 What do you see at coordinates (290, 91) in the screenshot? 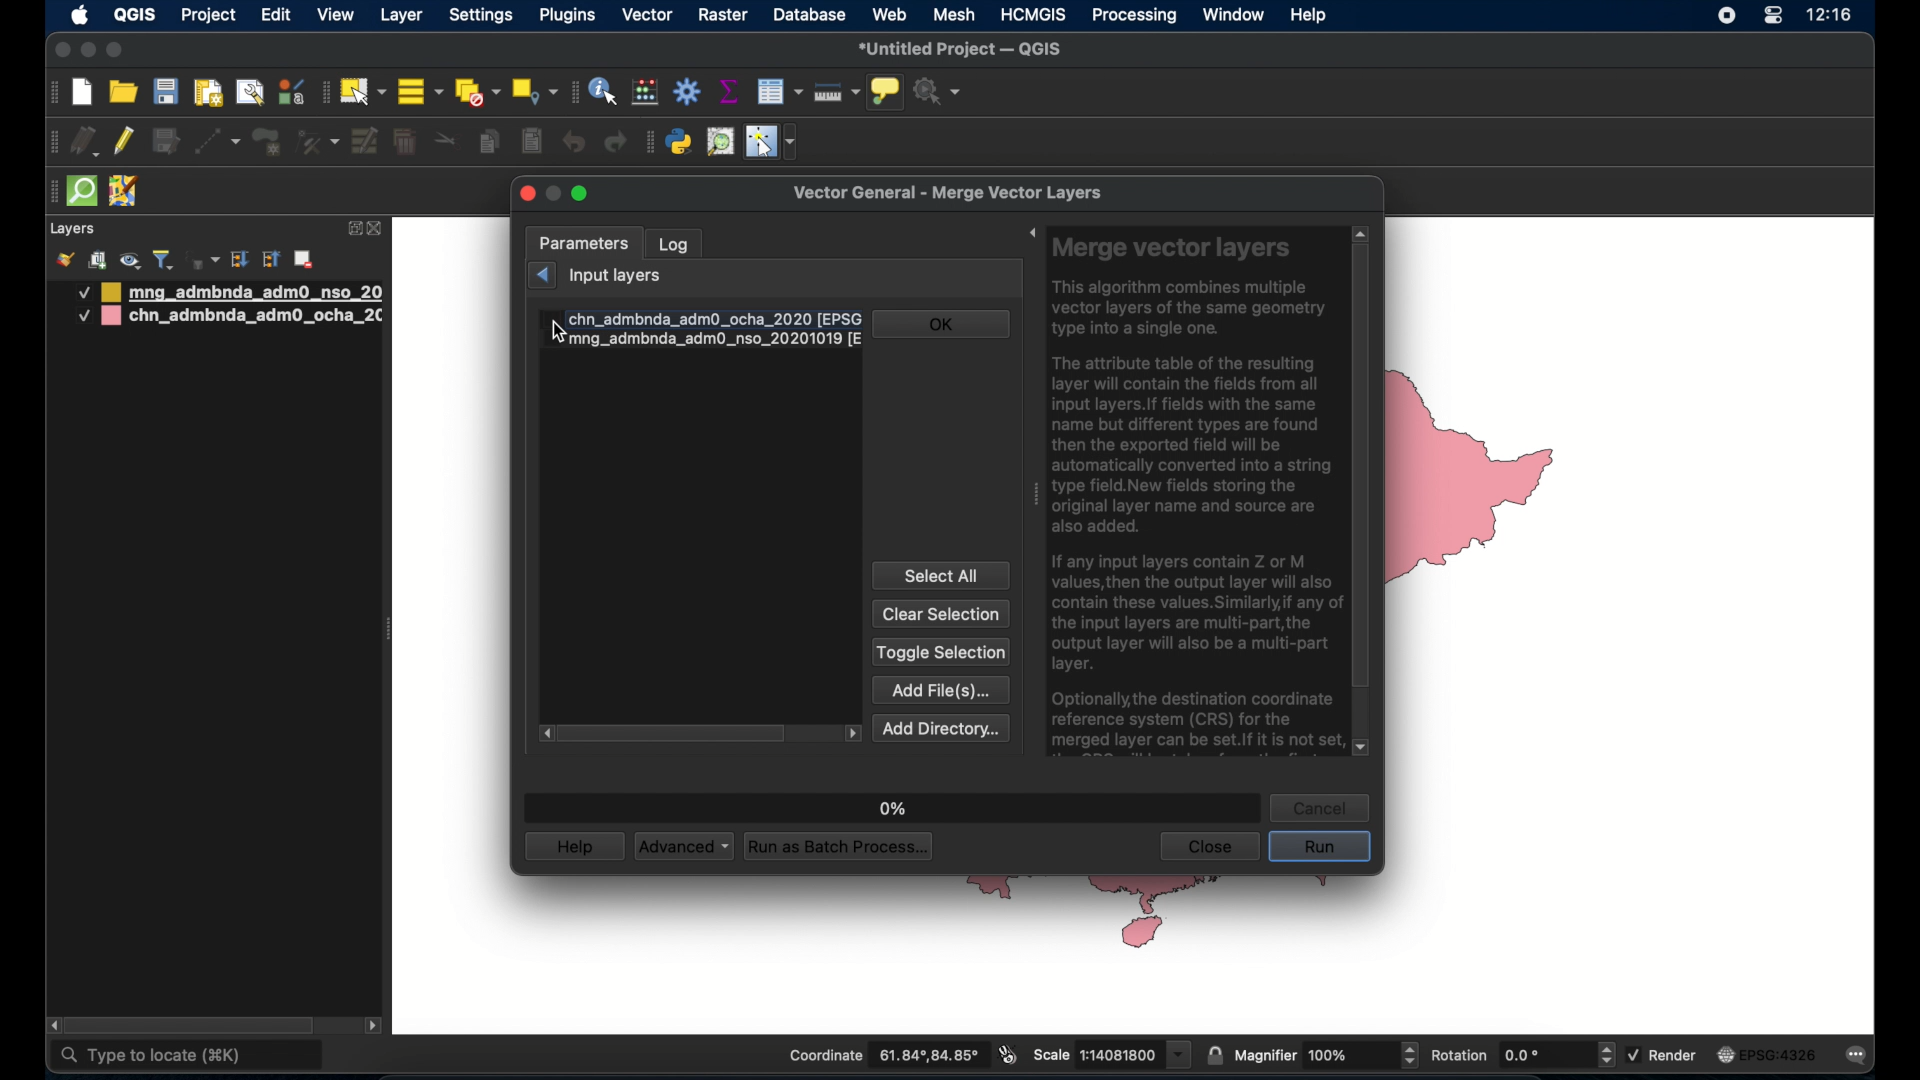
I see `style manager` at bounding box center [290, 91].